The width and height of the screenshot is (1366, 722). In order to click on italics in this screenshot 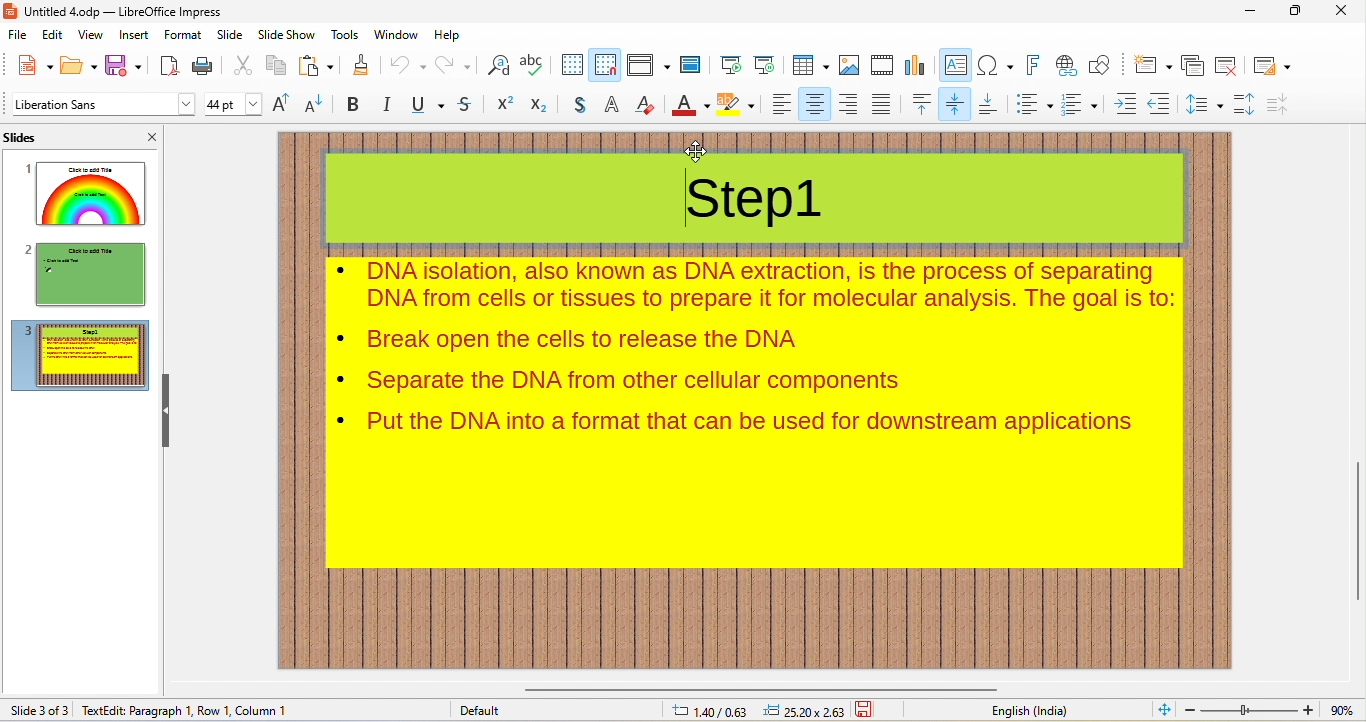, I will do `click(388, 106)`.